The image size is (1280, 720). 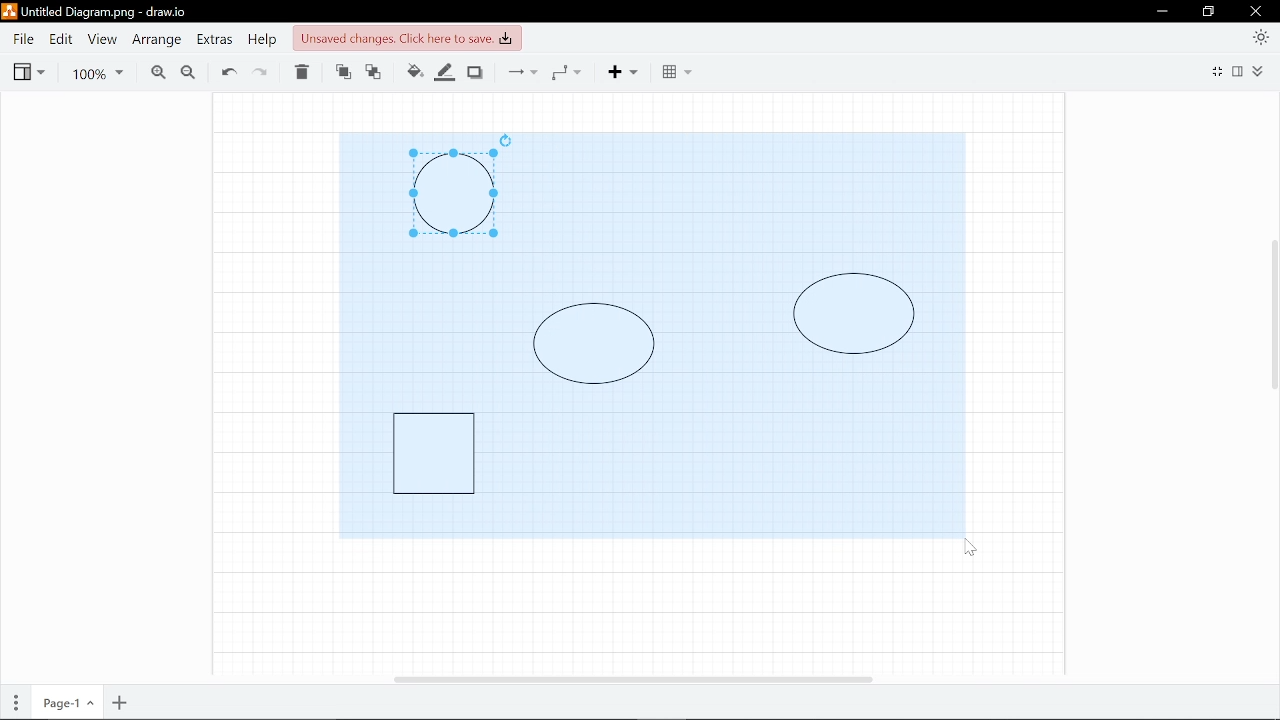 What do you see at coordinates (630, 71) in the screenshot?
I see `Add` at bounding box center [630, 71].